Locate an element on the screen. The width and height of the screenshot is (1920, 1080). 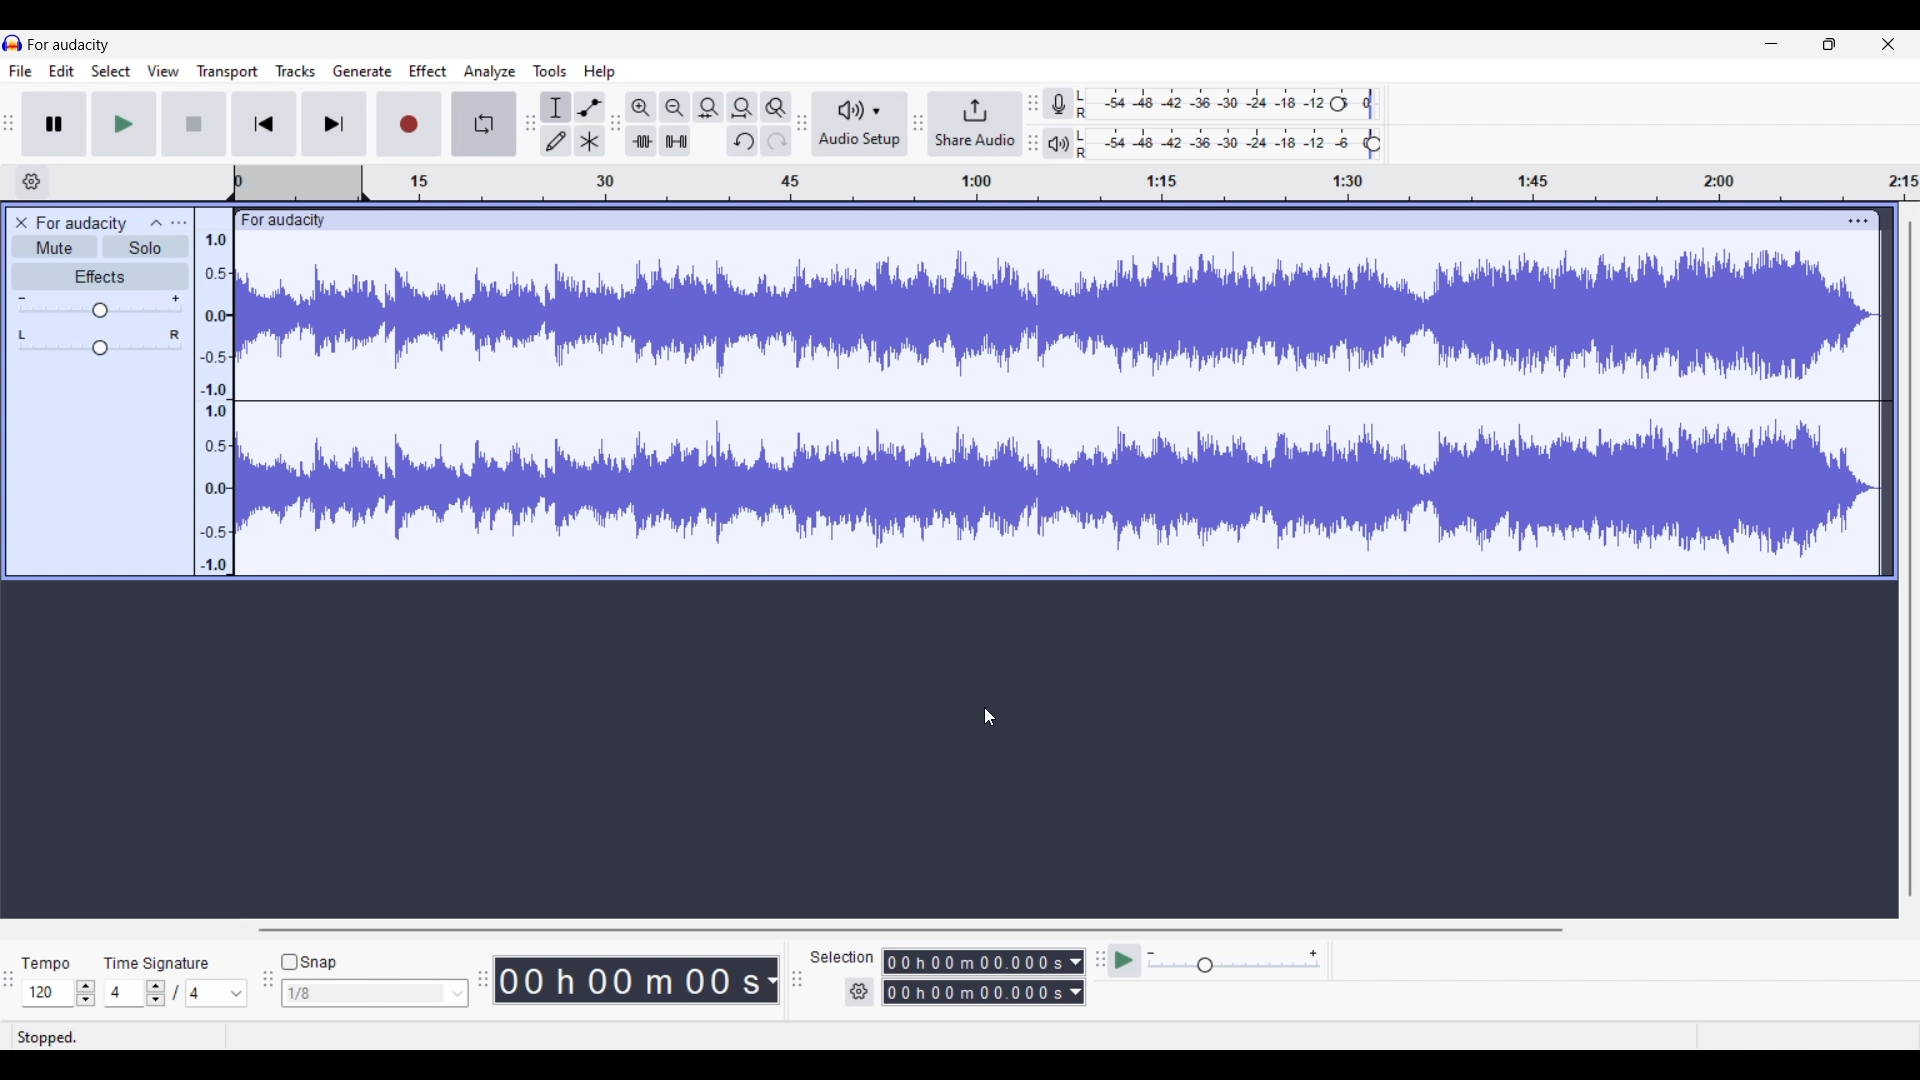
Min. playback speed is located at coordinates (1151, 954).